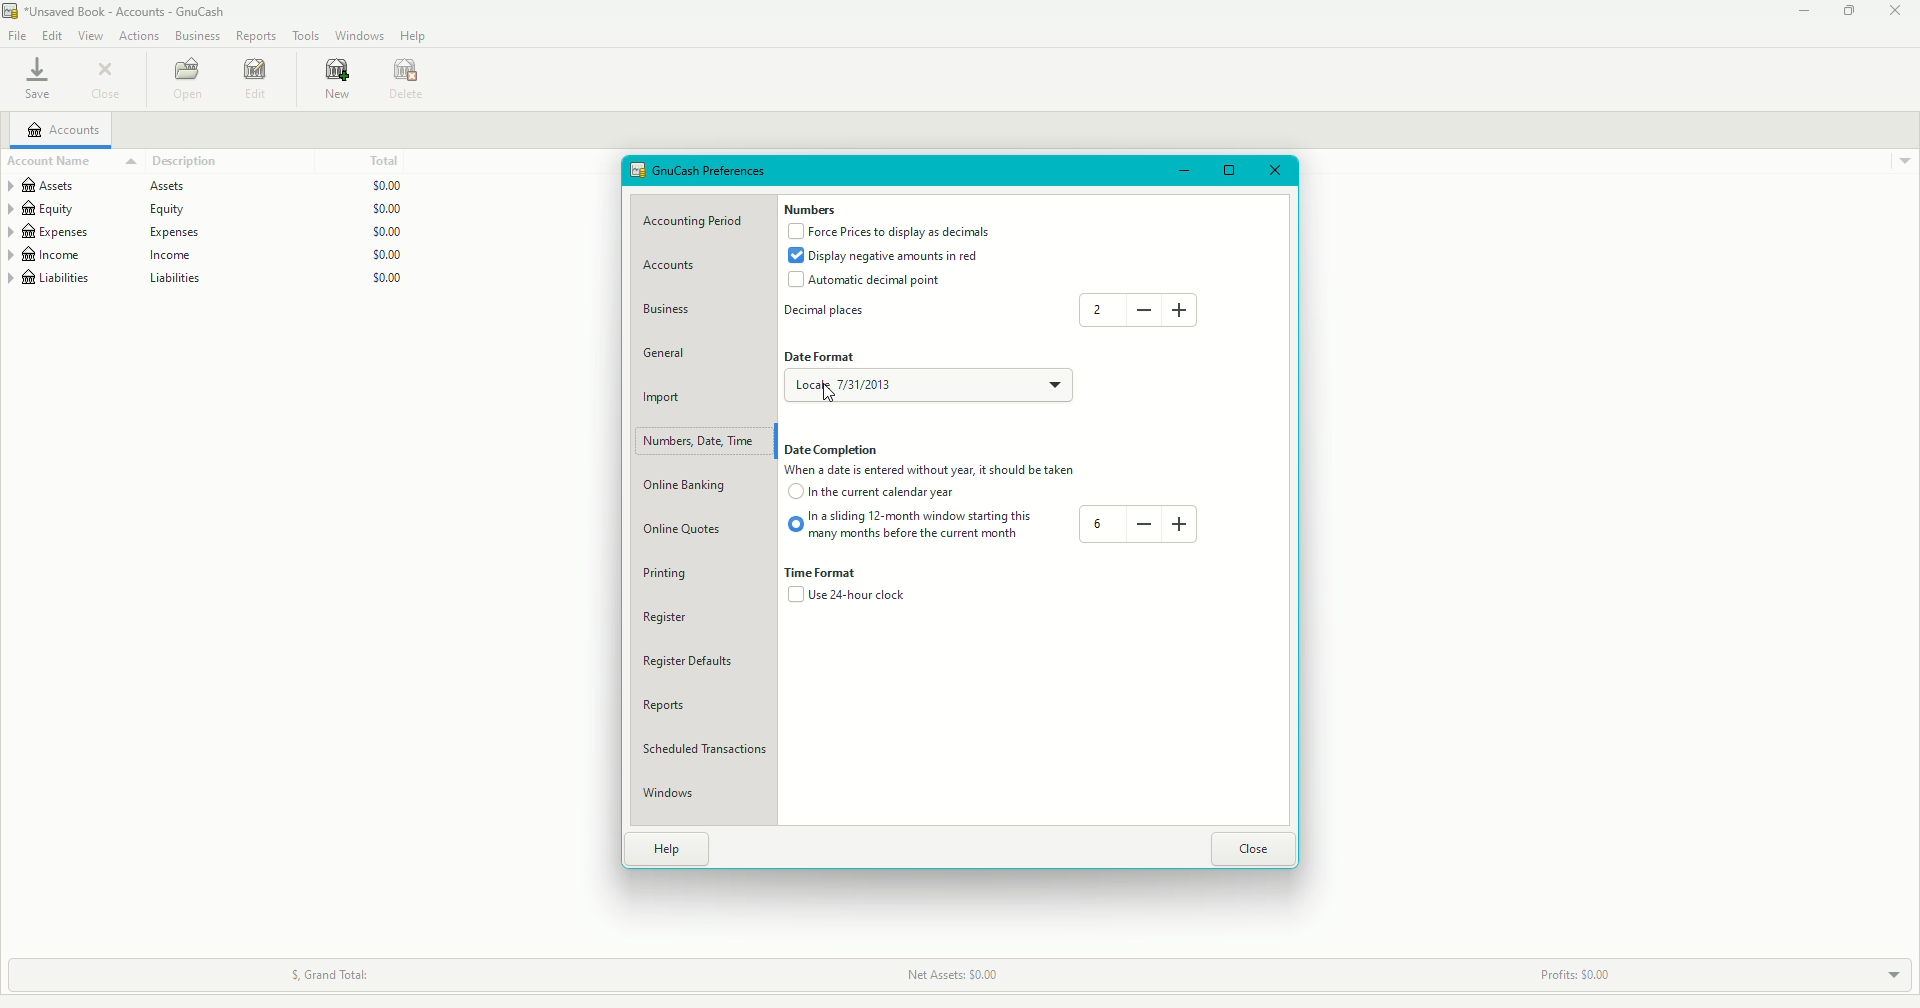 Image resolution: width=1920 pixels, height=1008 pixels. What do you see at coordinates (174, 159) in the screenshot?
I see `Description` at bounding box center [174, 159].